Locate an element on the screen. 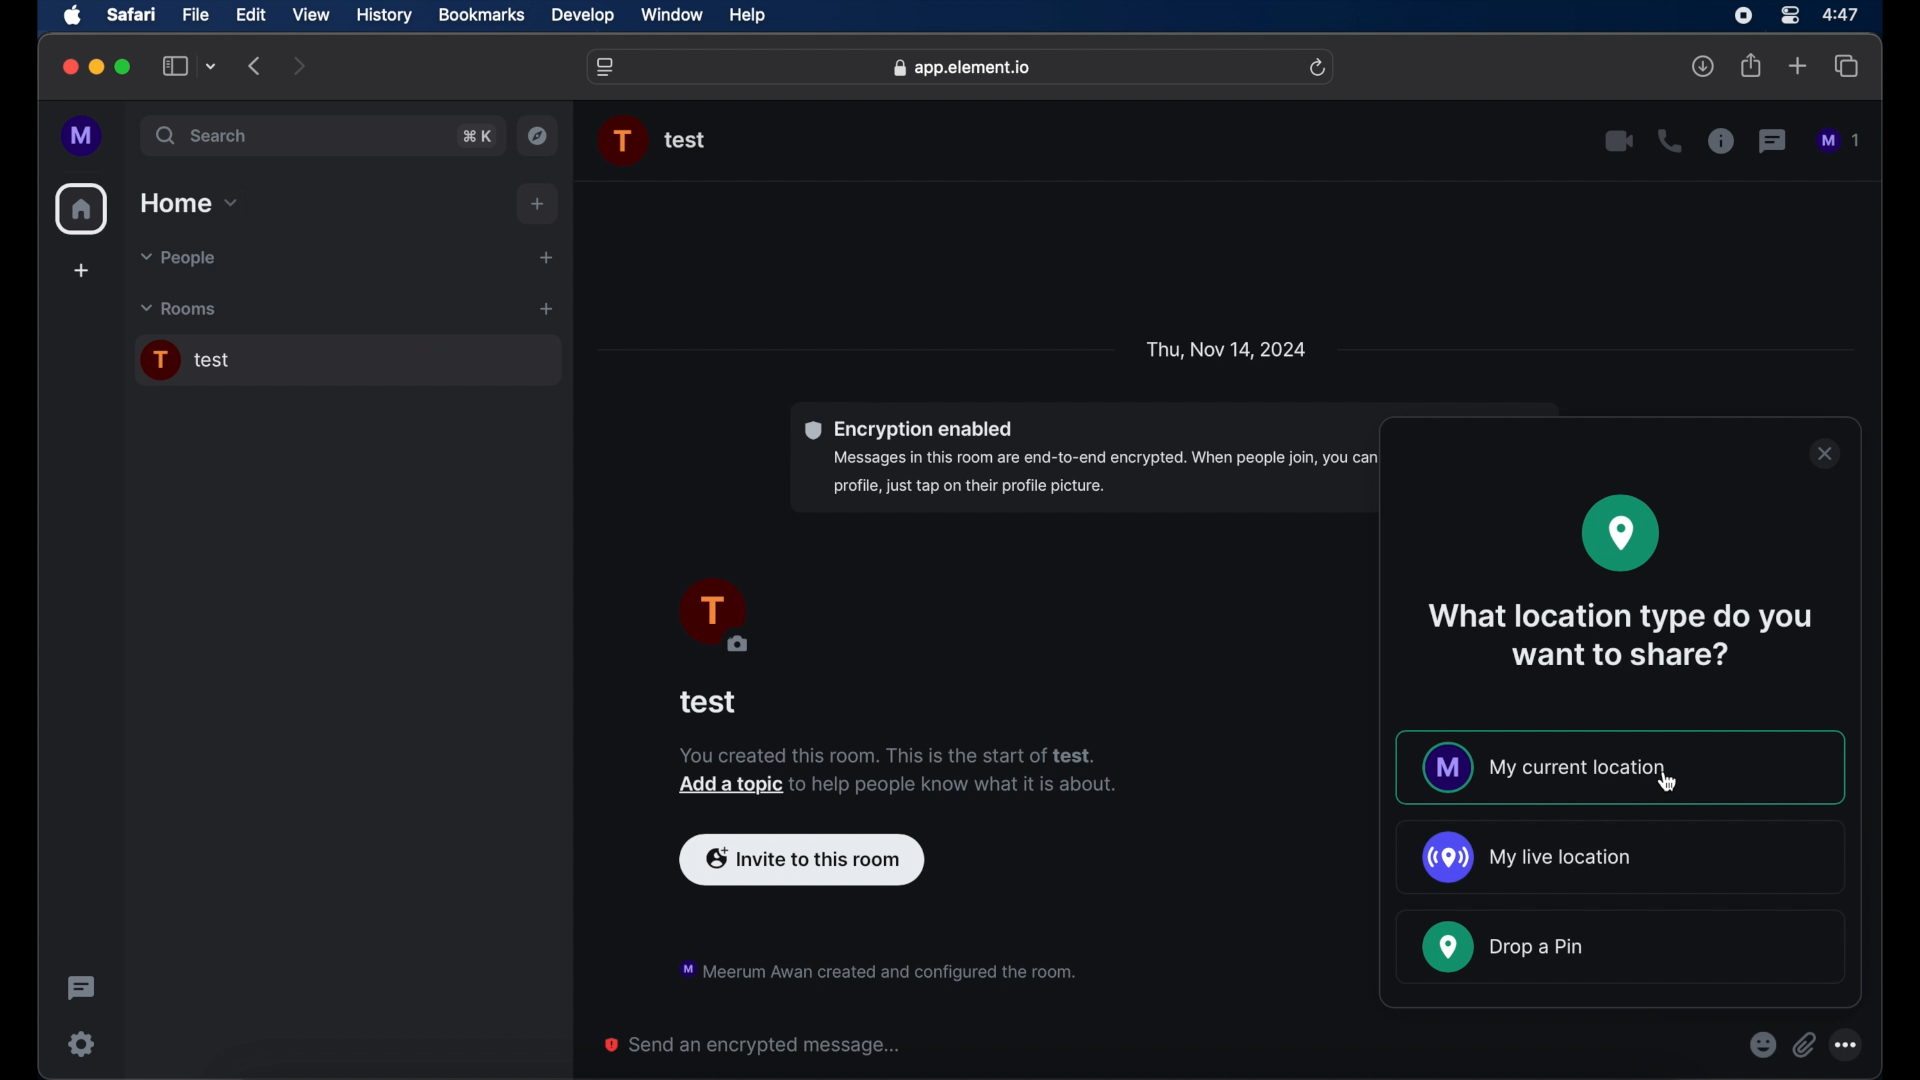 Image resolution: width=1920 pixels, height=1080 pixels. profile picture is located at coordinates (624, 141).